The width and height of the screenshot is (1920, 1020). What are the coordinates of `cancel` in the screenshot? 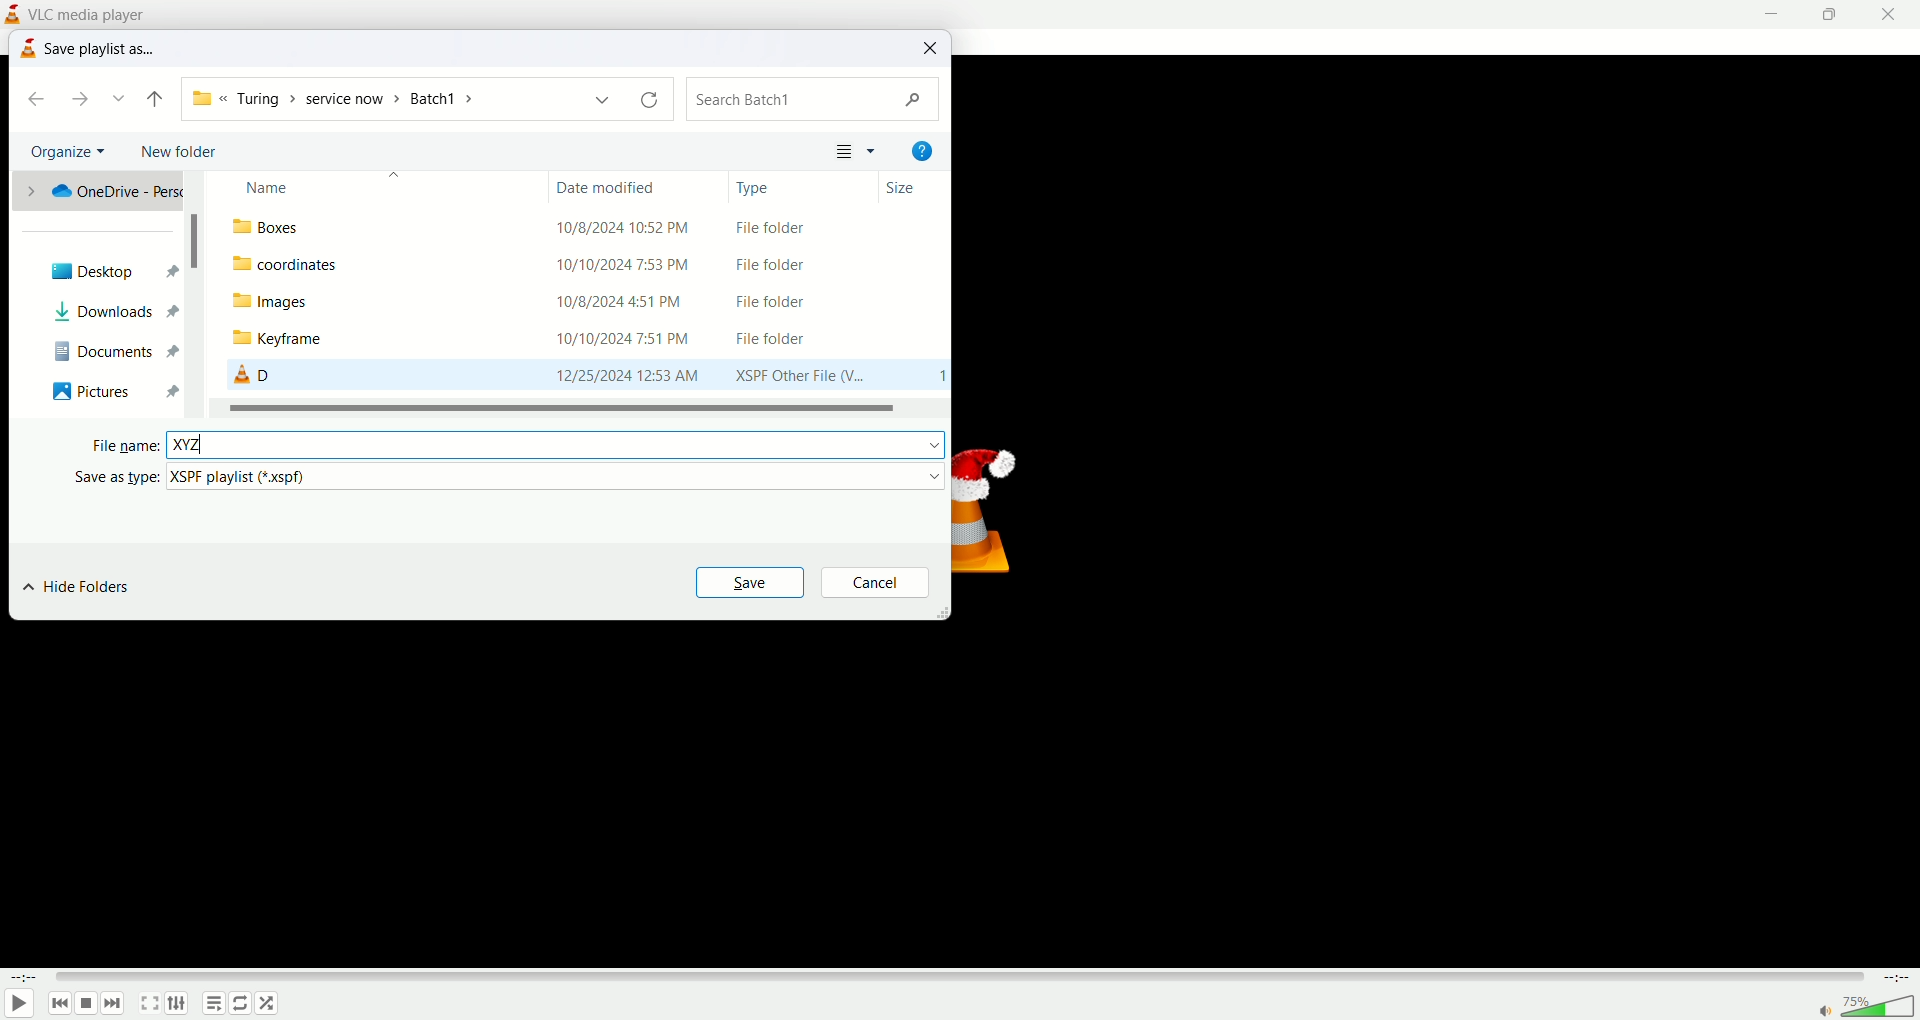 It's located at (876, 581).